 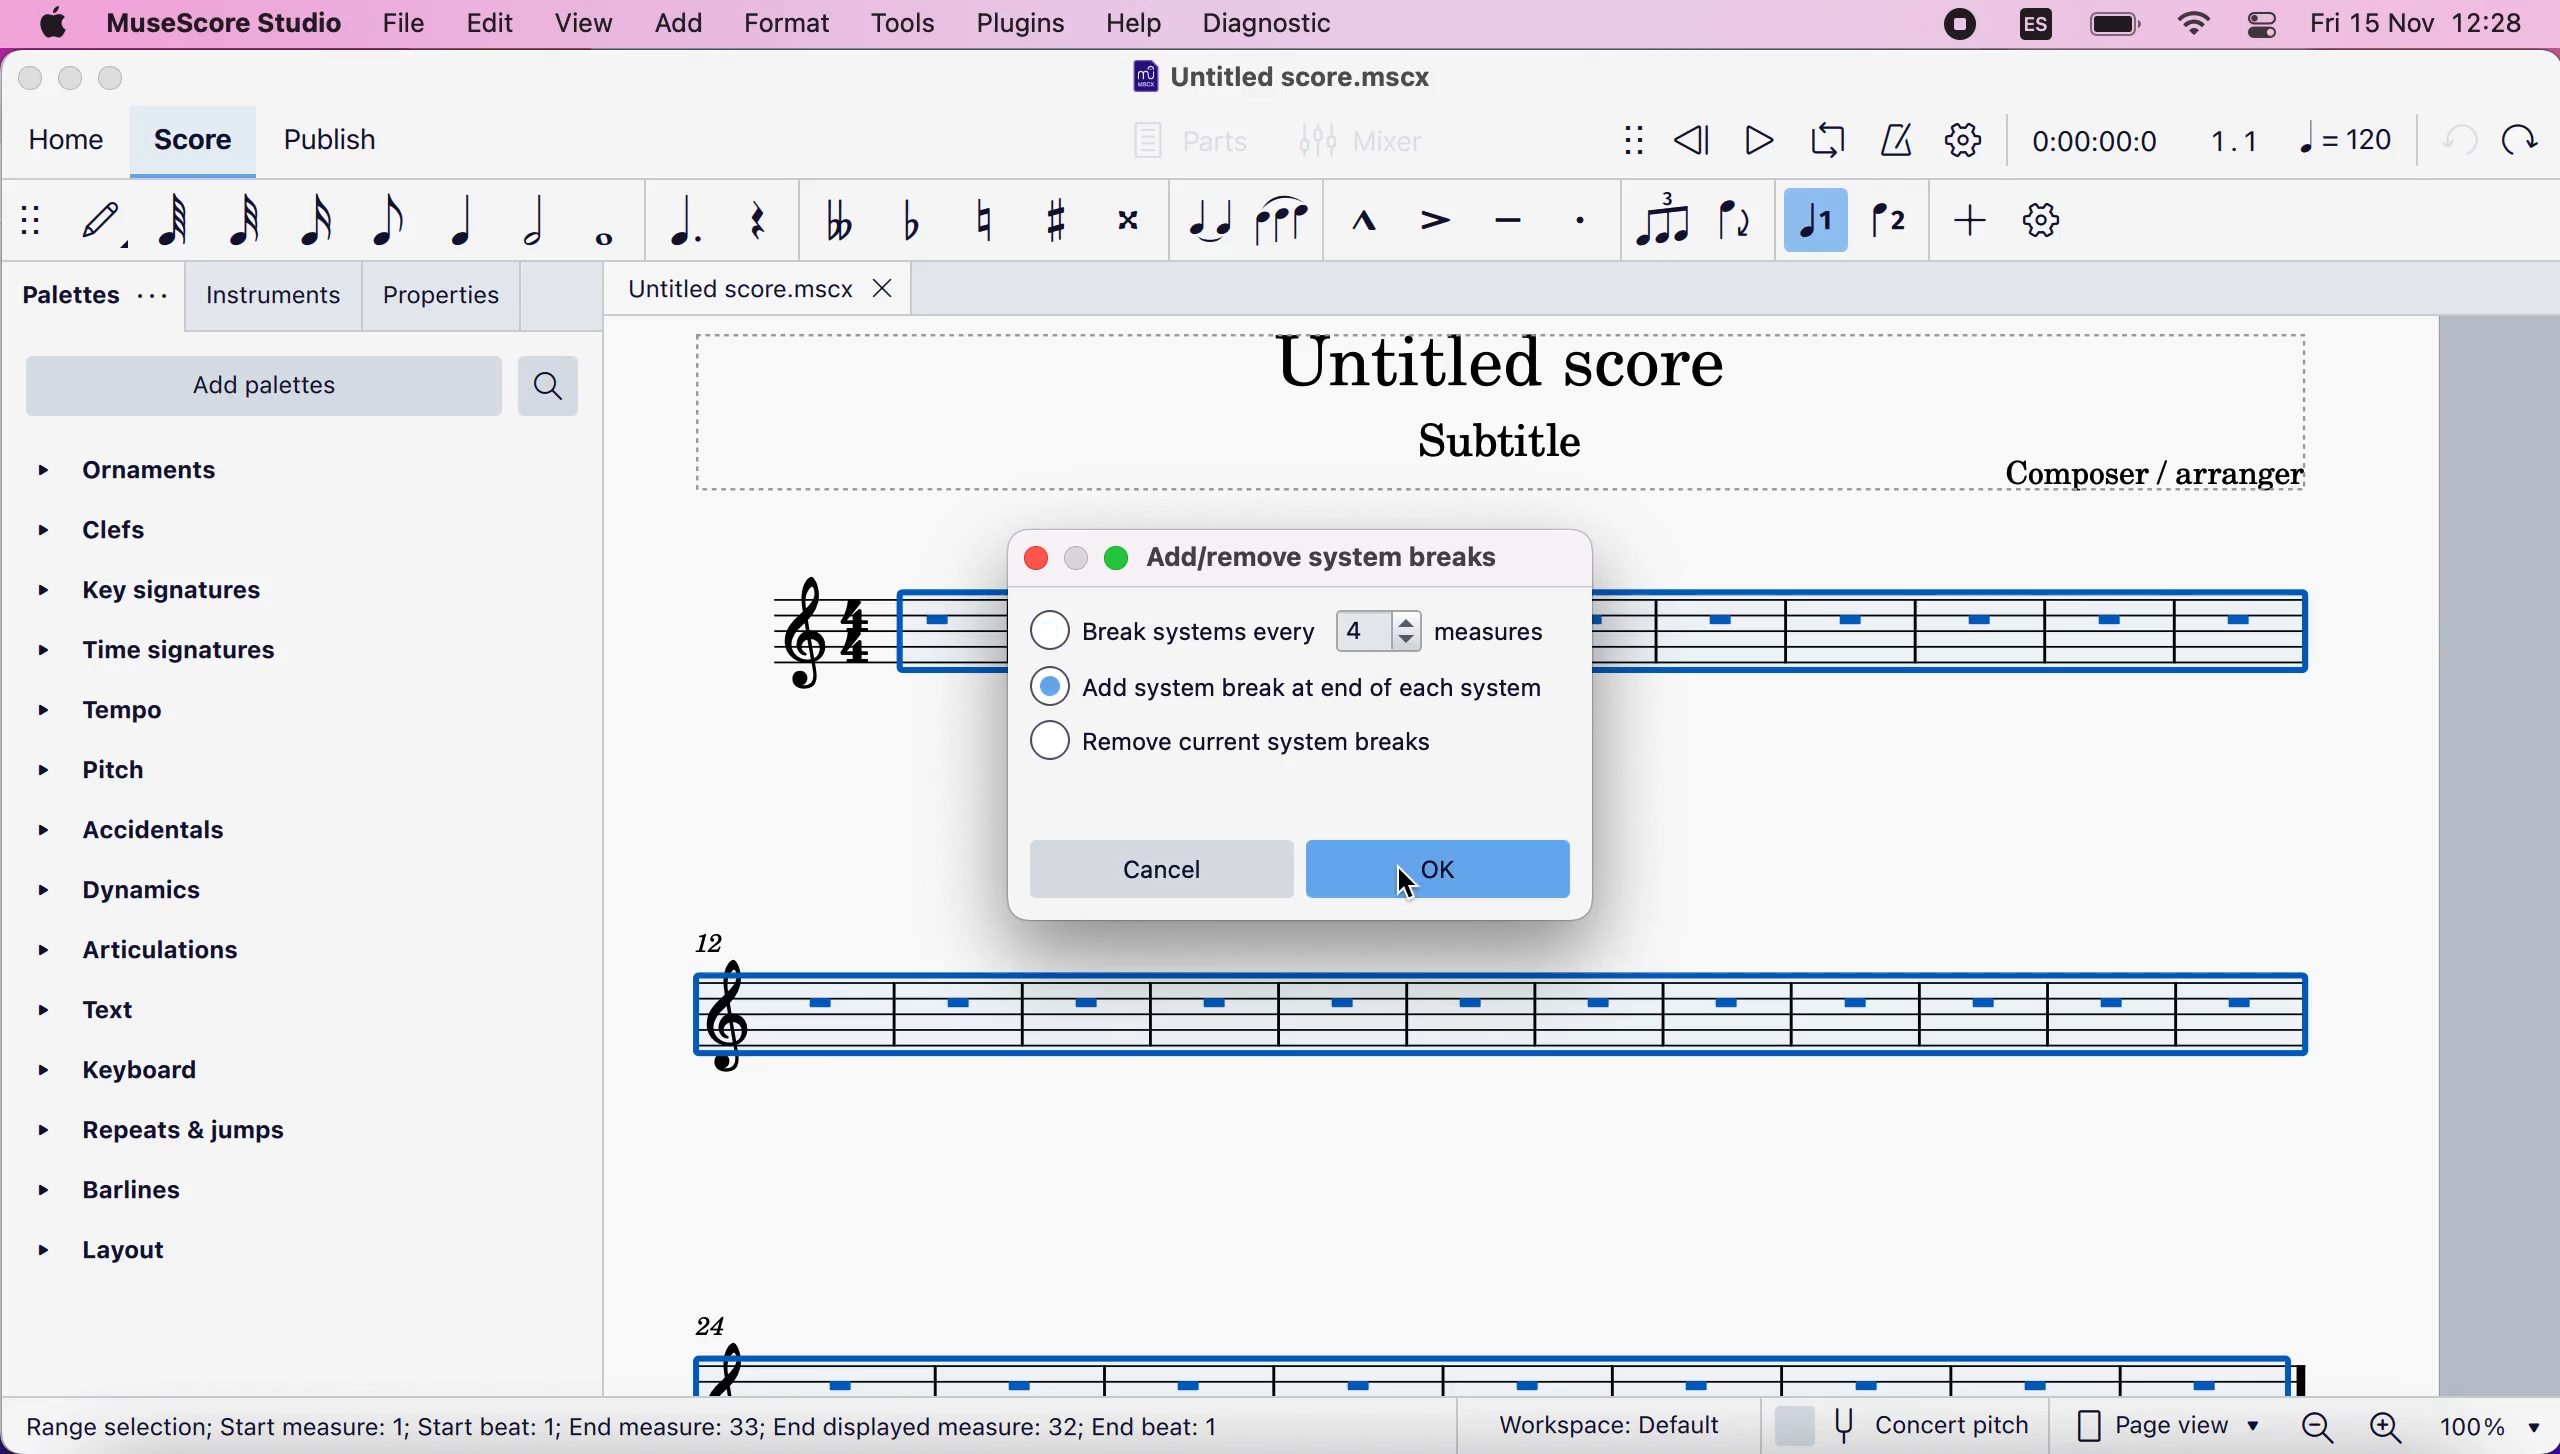 What do you see at coordinates (1053, 222) in the screenshot?
I see `toggle sharp` at bounding box center [1053, 222].